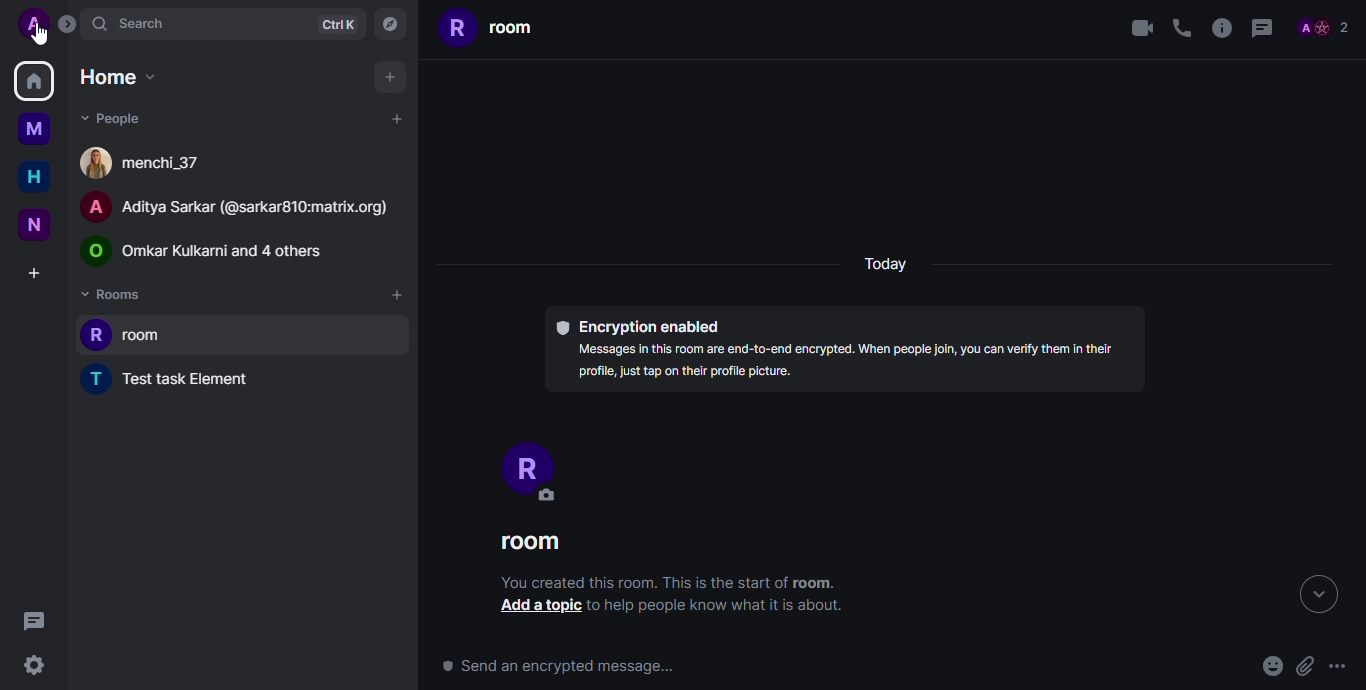 This screenshot has width=1366, height=690. I want to click on home, so click(35, 175).